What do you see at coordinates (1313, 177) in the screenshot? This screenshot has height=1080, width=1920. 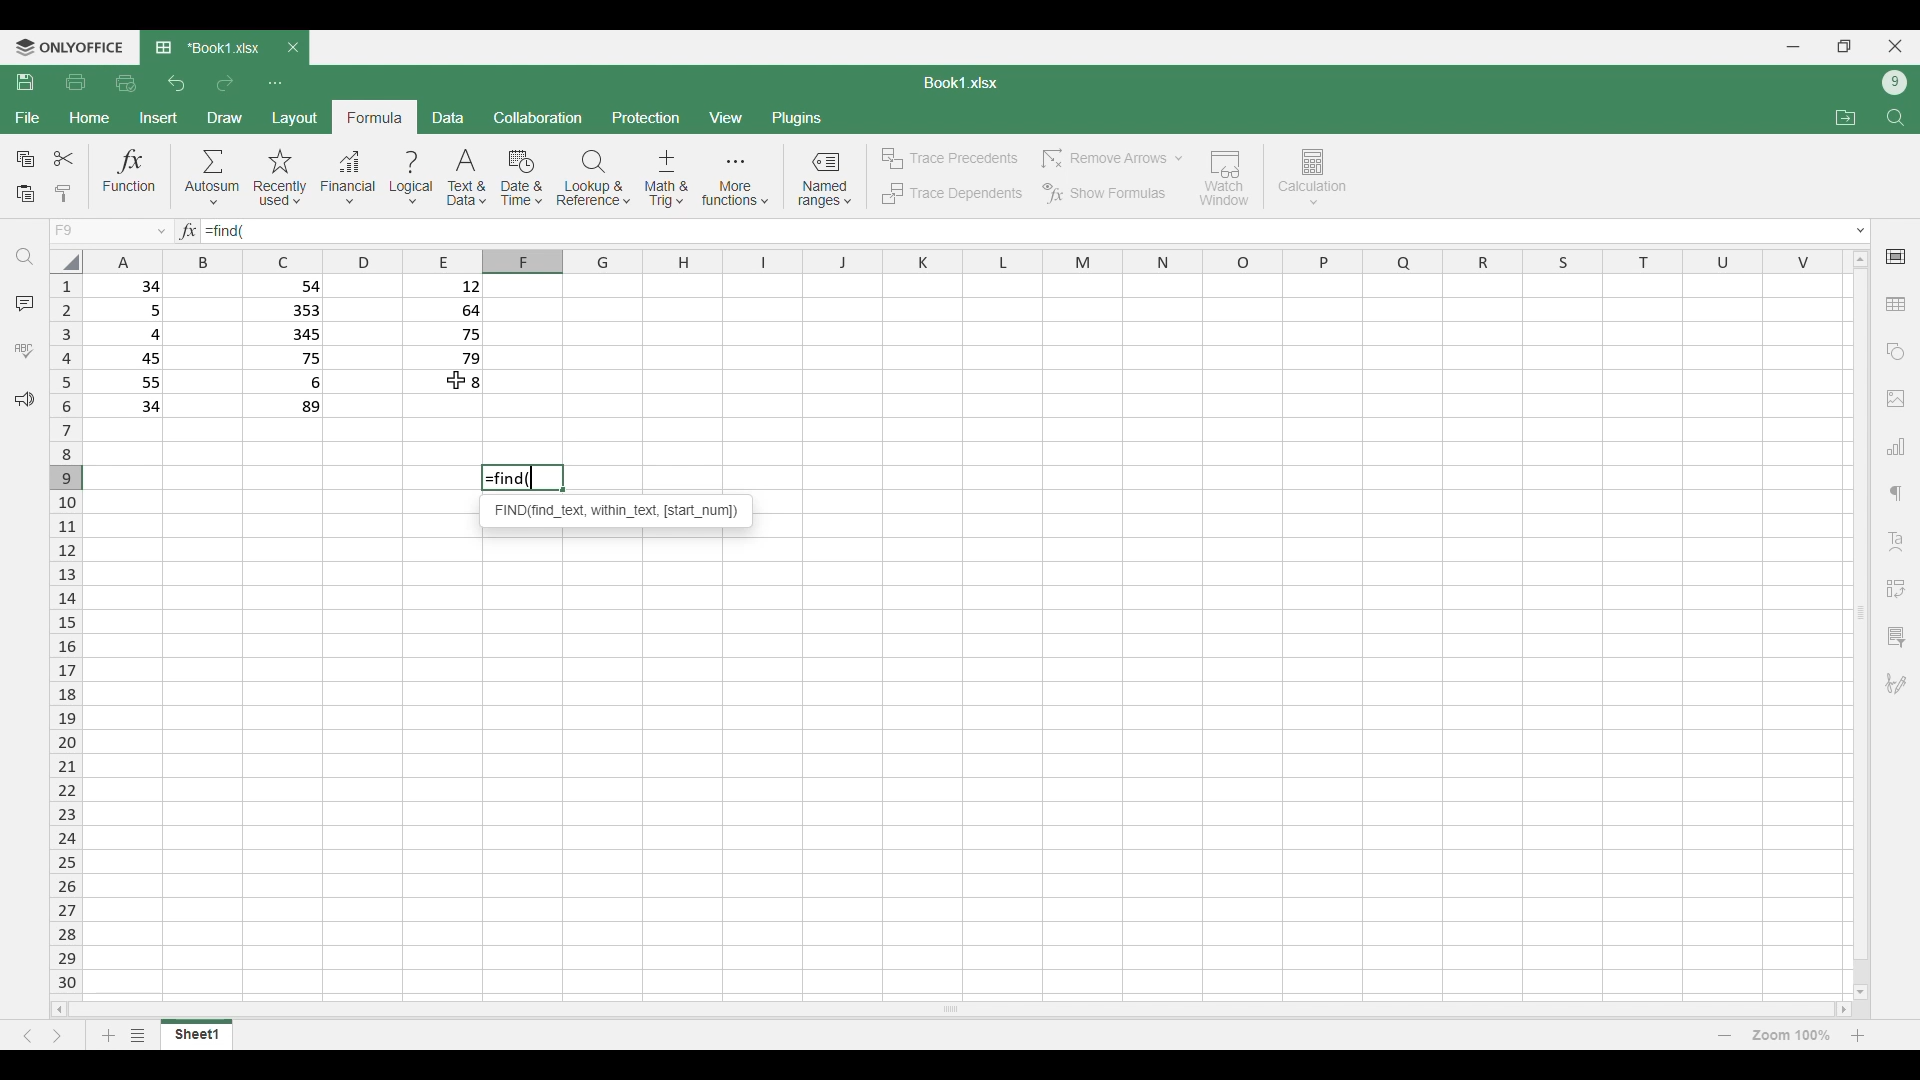 I see `Calculation options` at bounding box center [1313, 177].